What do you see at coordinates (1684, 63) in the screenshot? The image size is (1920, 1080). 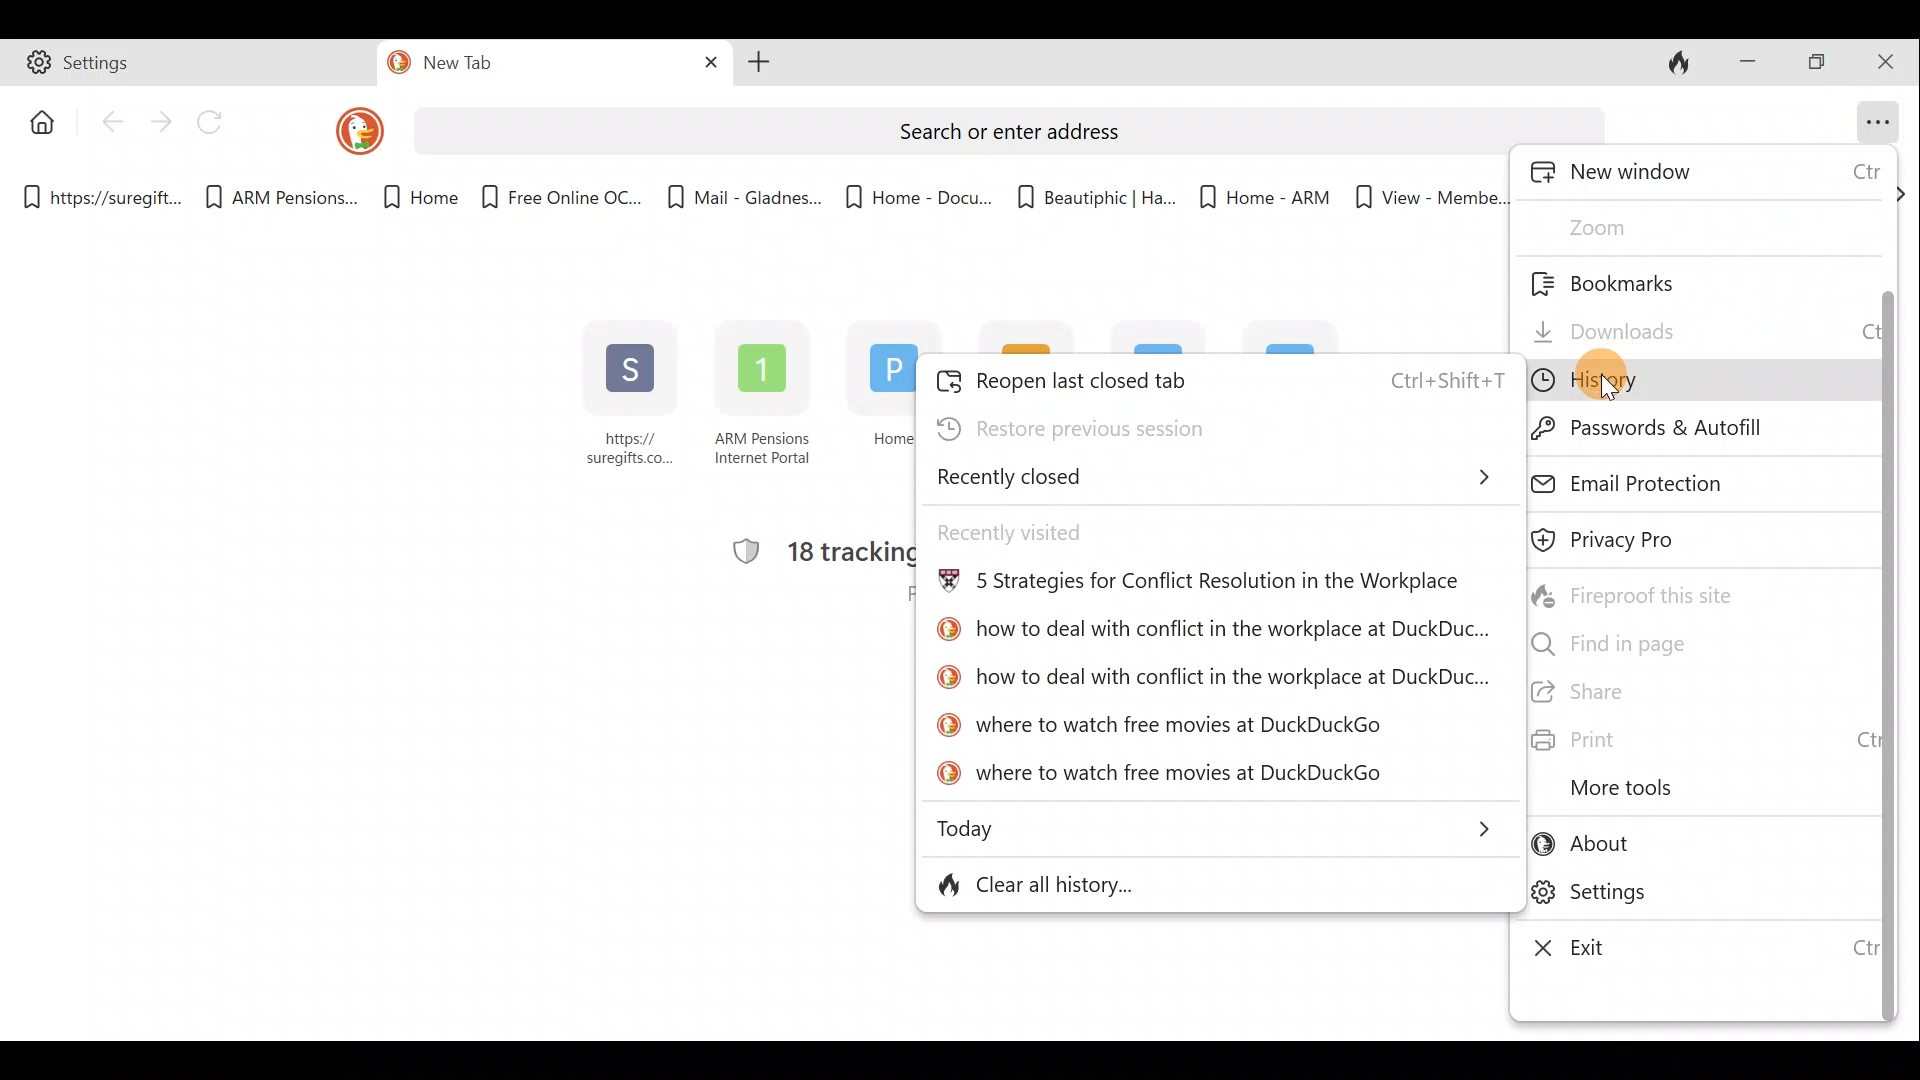 I see `Close tabs and clear data` at bounding box center [1684, 63].